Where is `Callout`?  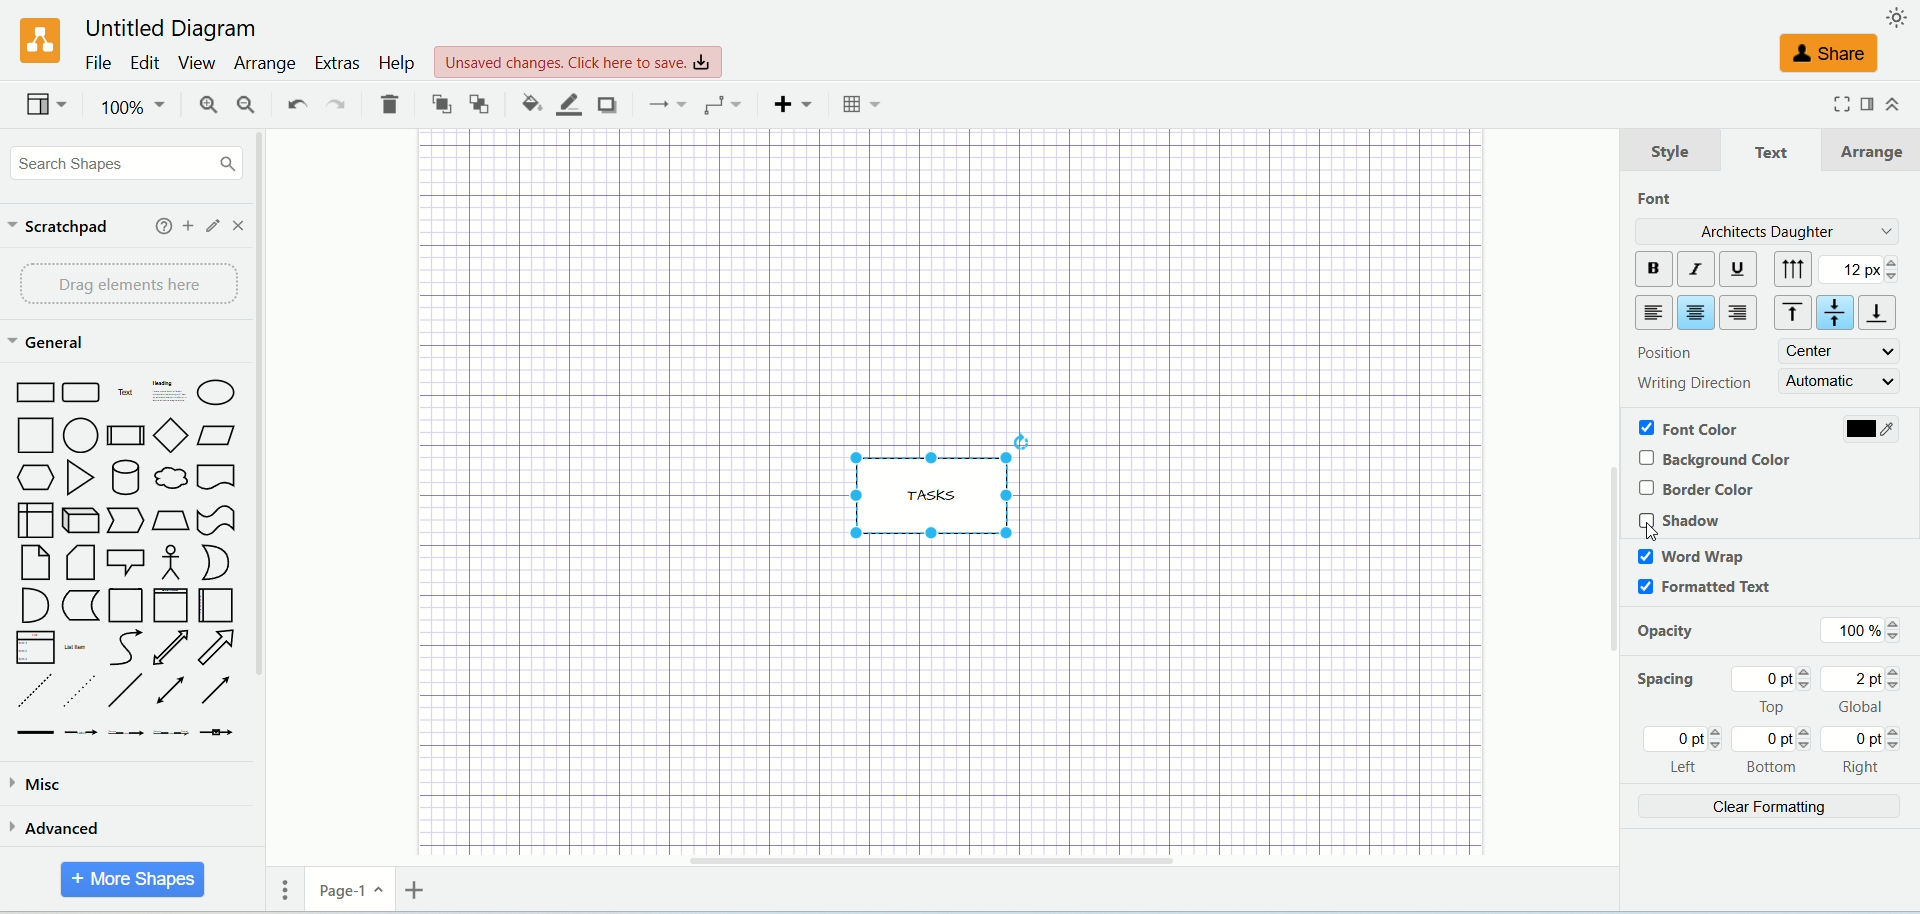 Callout is located at coordinates (126, 561).